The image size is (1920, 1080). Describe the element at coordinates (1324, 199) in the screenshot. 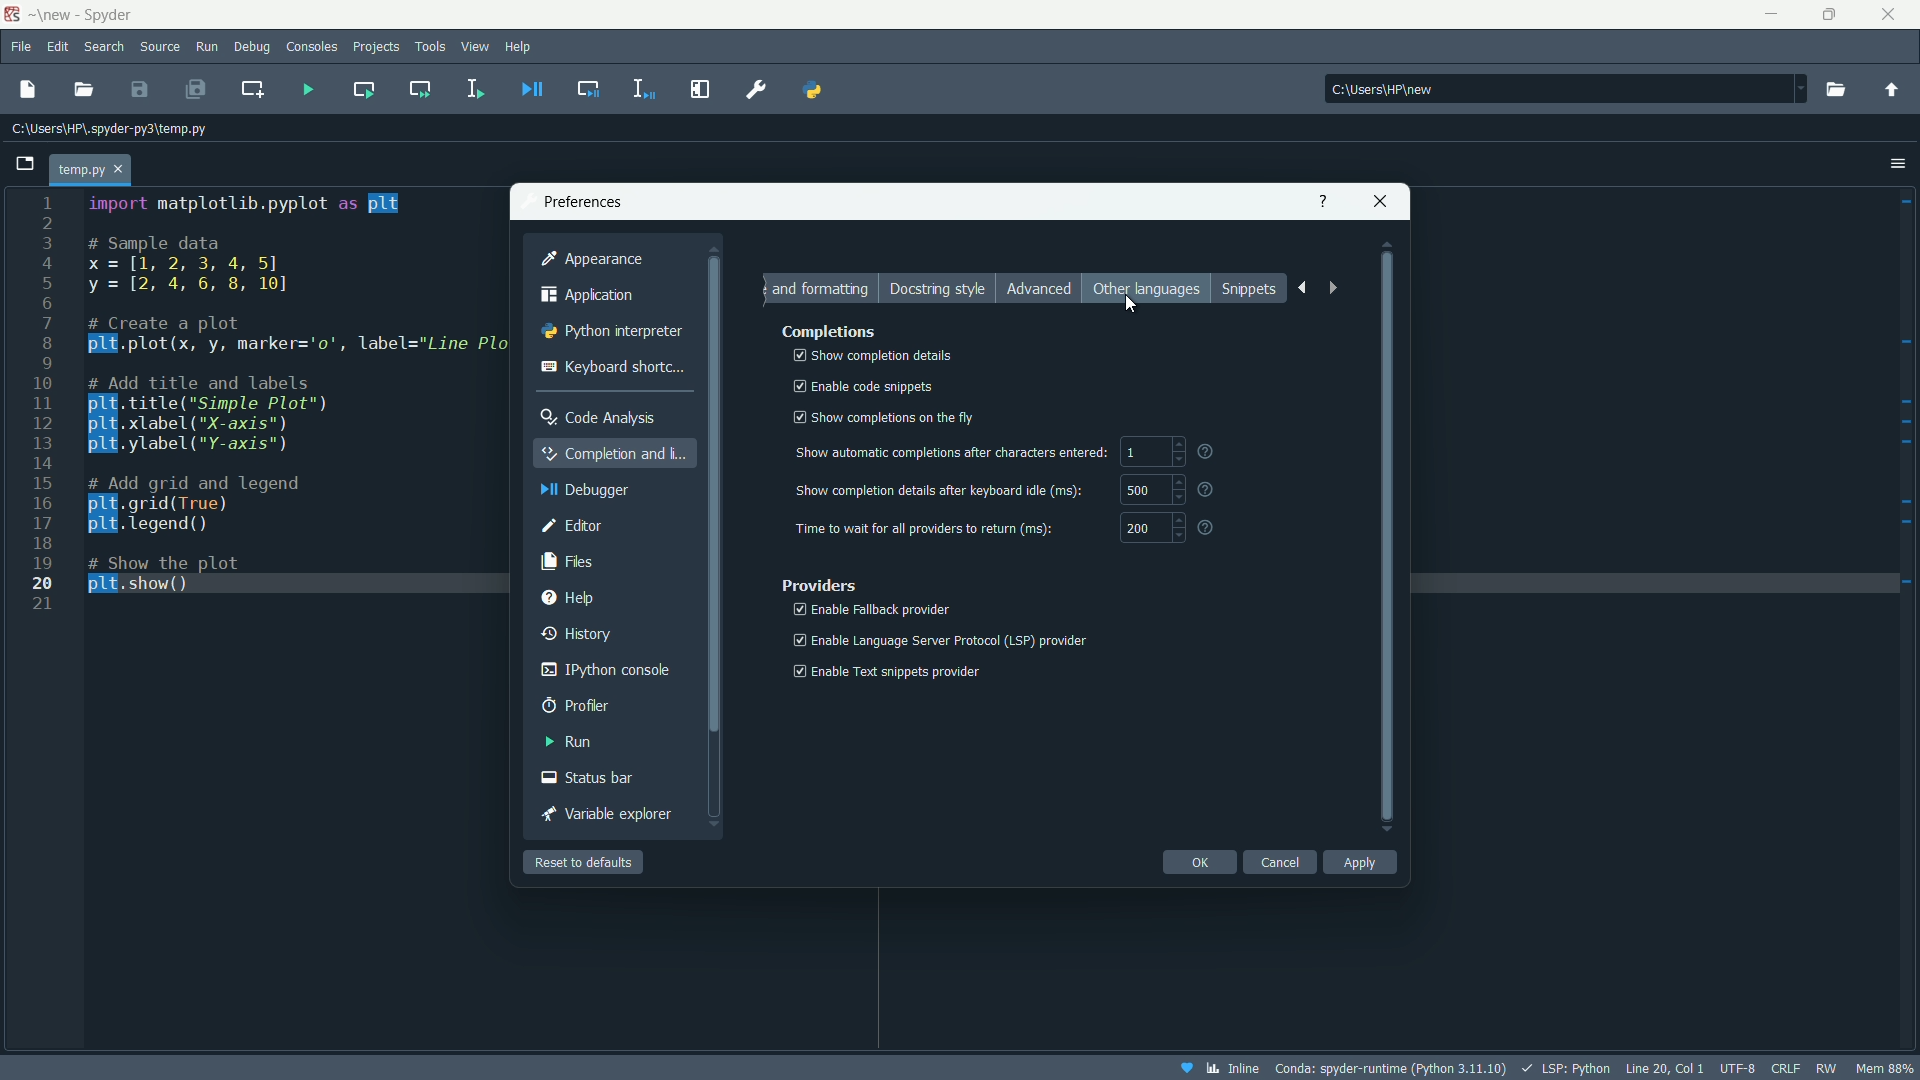

I see `help` at that location.